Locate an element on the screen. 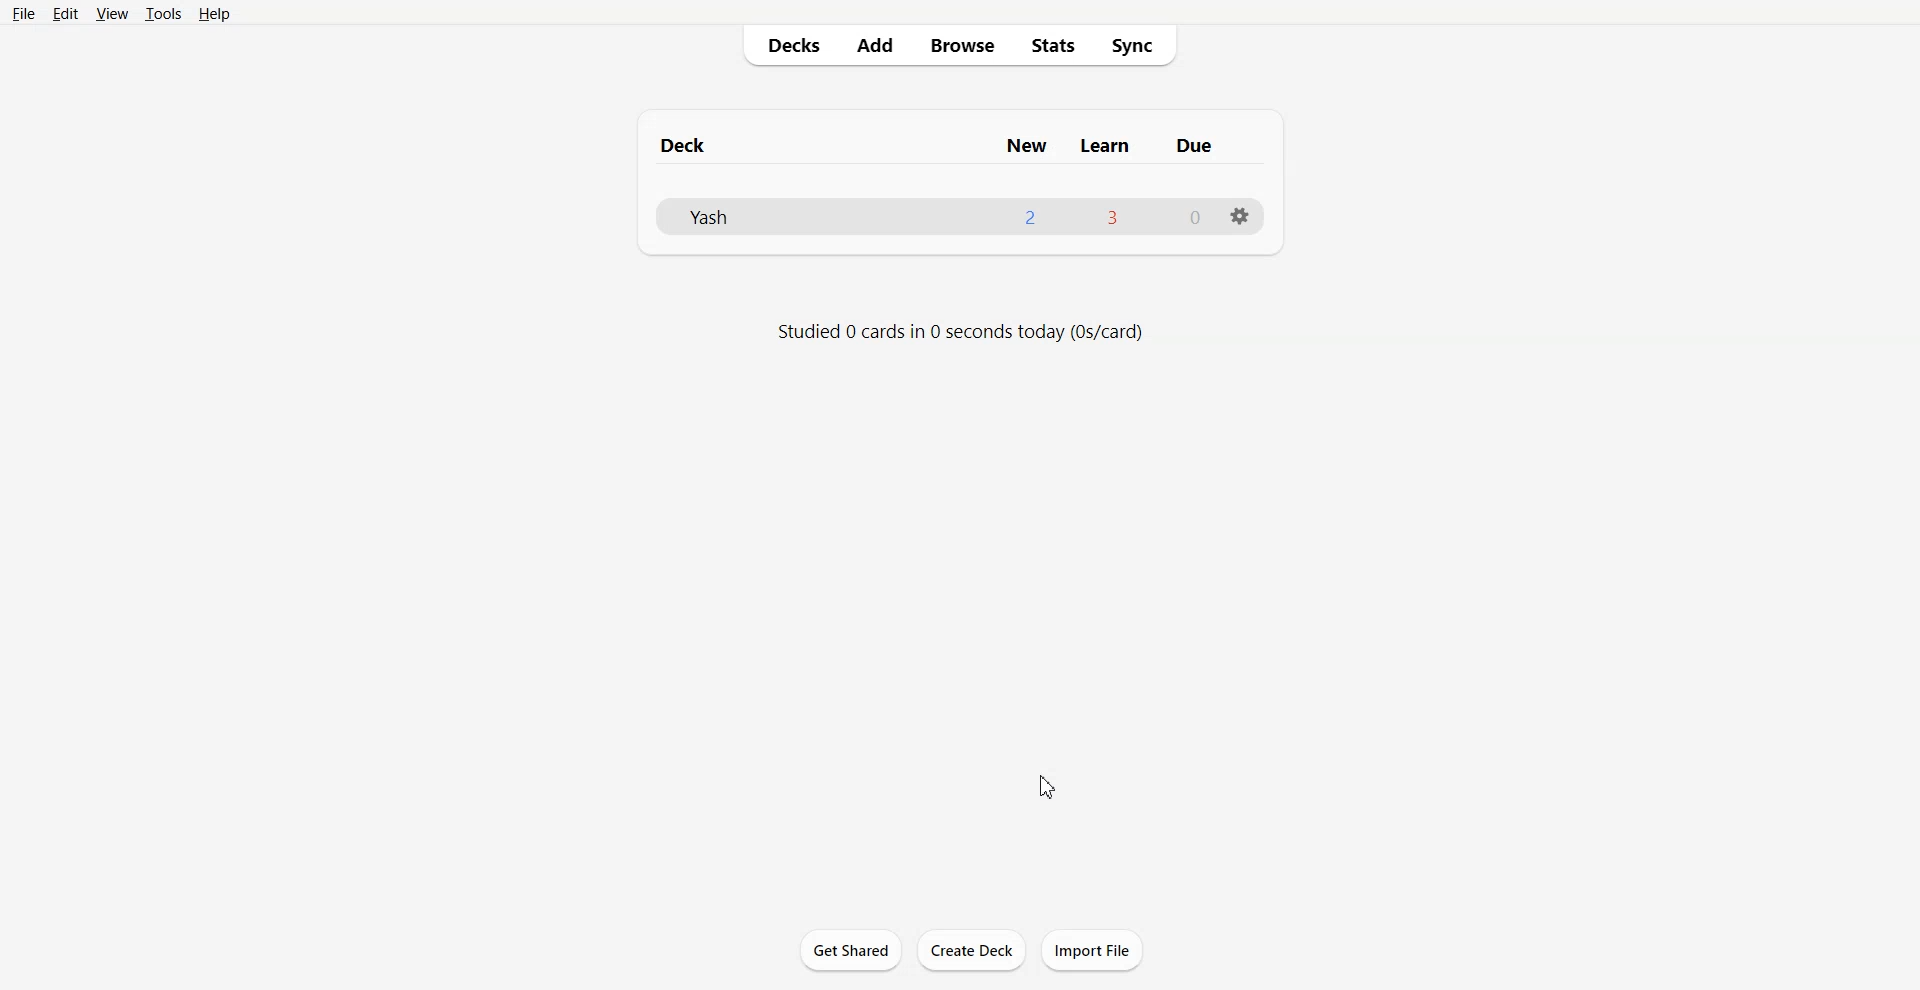 The width and height of the screenshot is (1920, 990). Studied 0 cards in 0 seconds today (0s/card) is located at coordinates (962, 332).